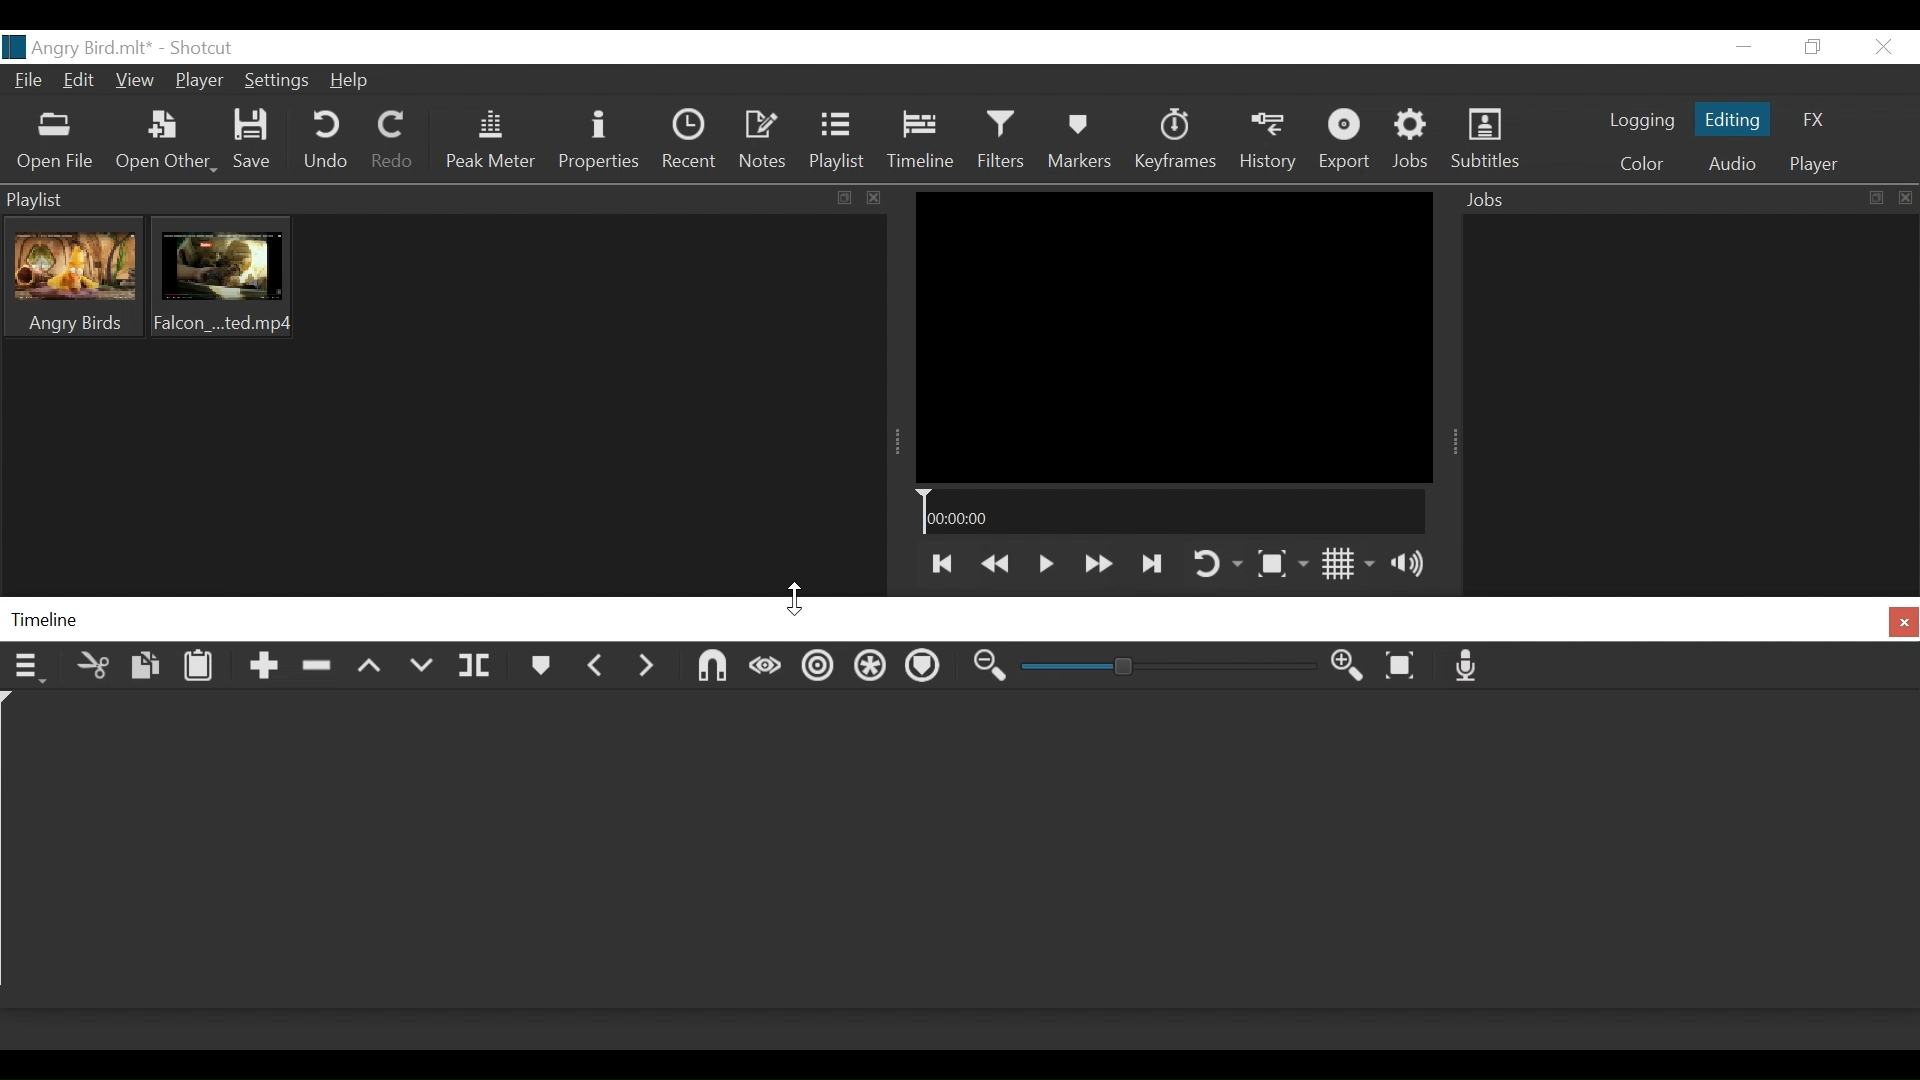  What do you see at coordinates (205, 670) in the screenshot?
I see `Paste` at bounding box center [205, 670].